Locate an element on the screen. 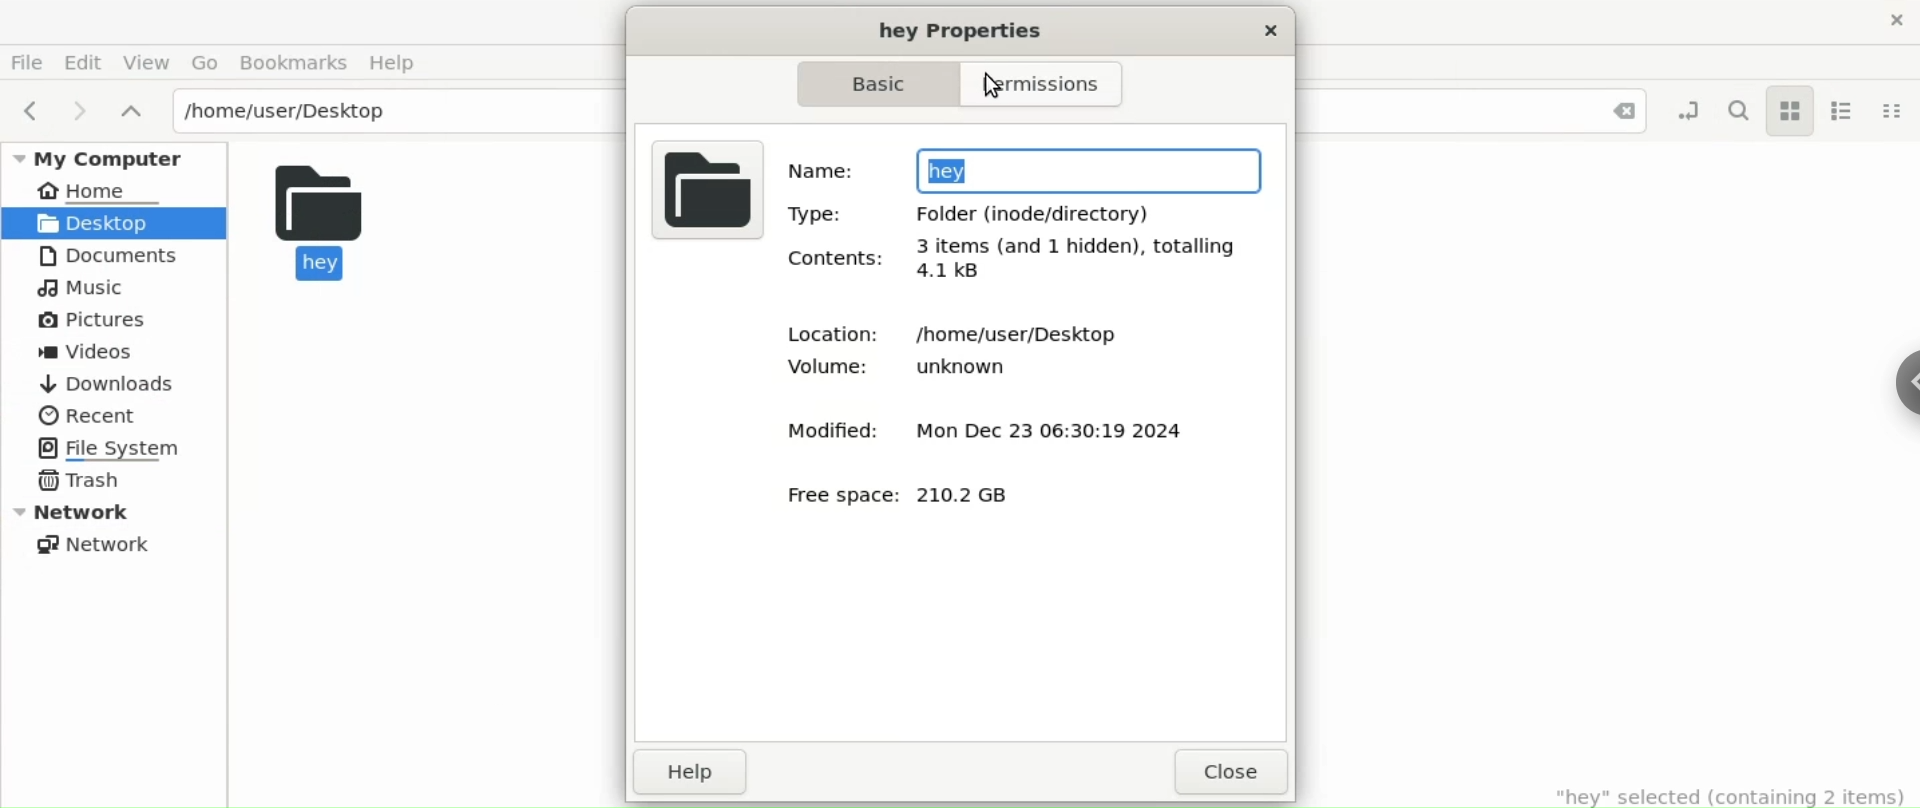  Desktop is located at coordinates (111, 221).